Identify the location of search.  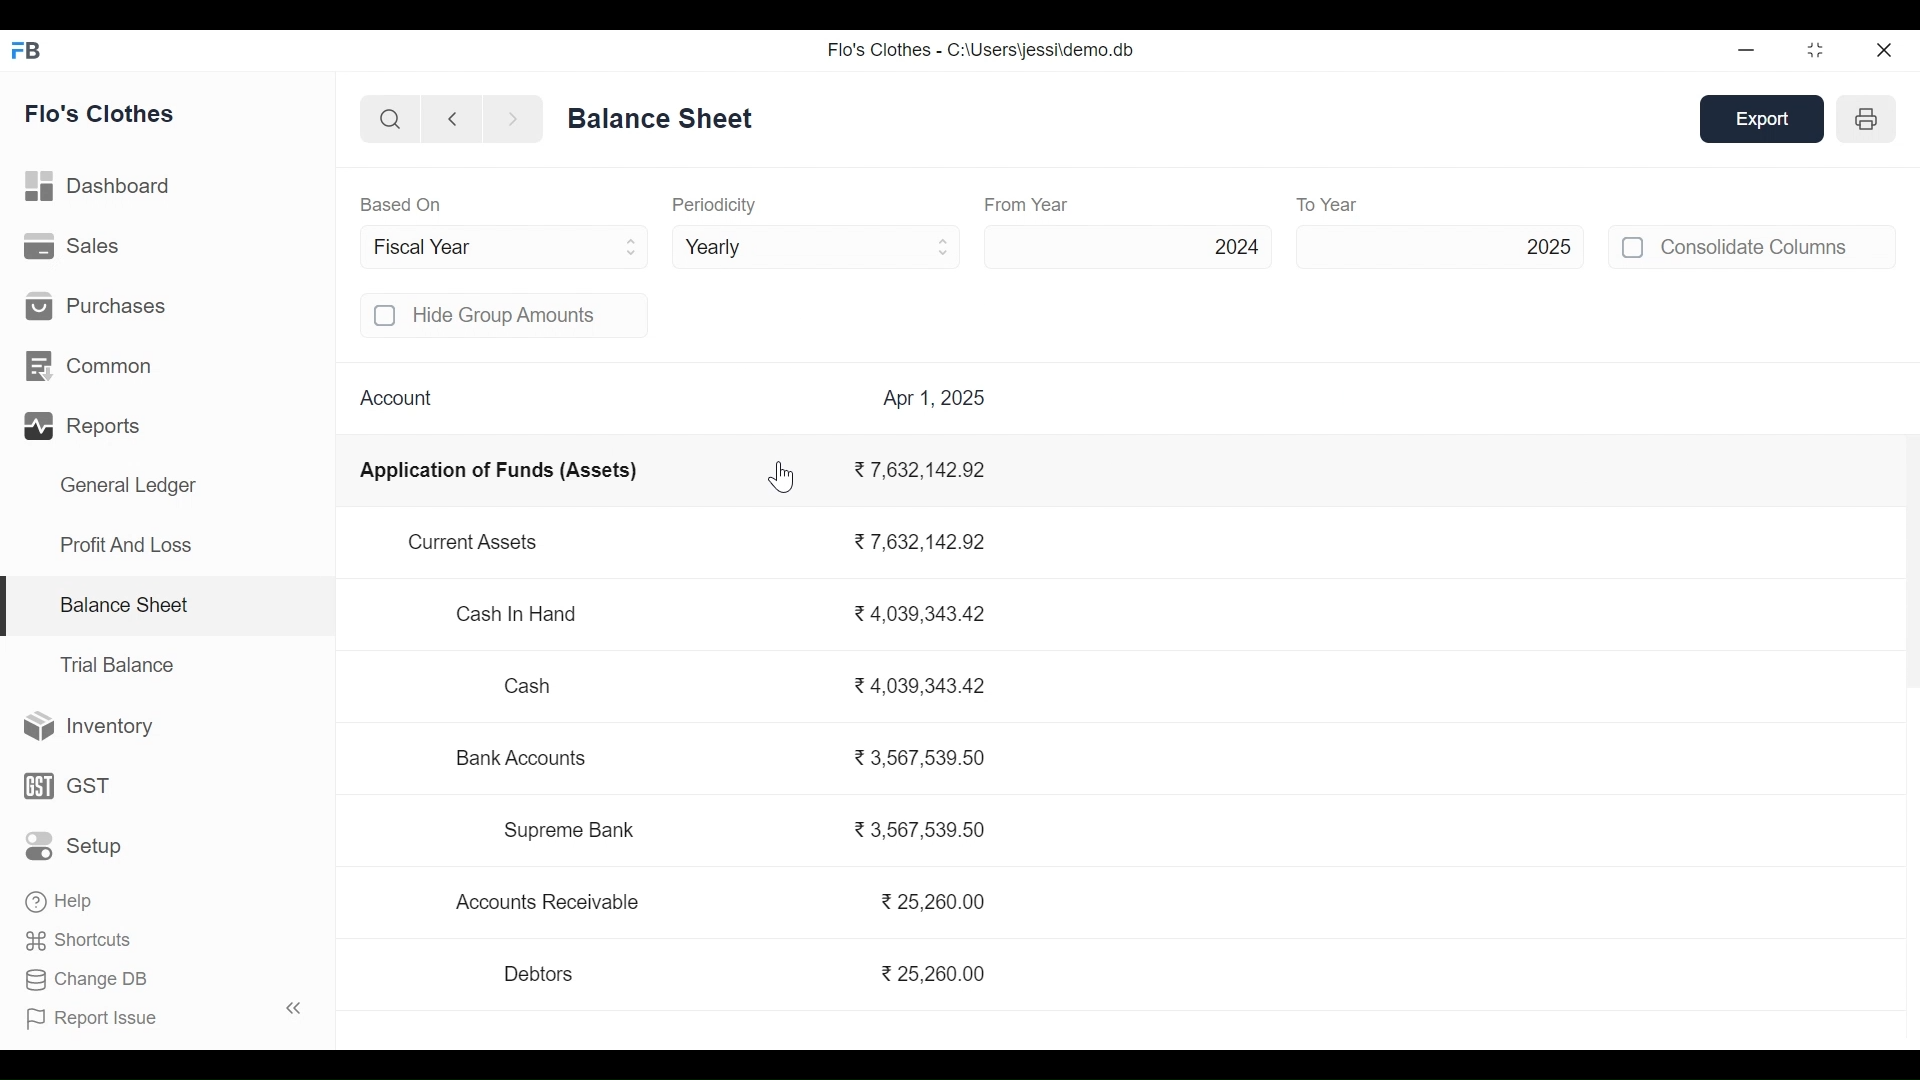
(392, 121).